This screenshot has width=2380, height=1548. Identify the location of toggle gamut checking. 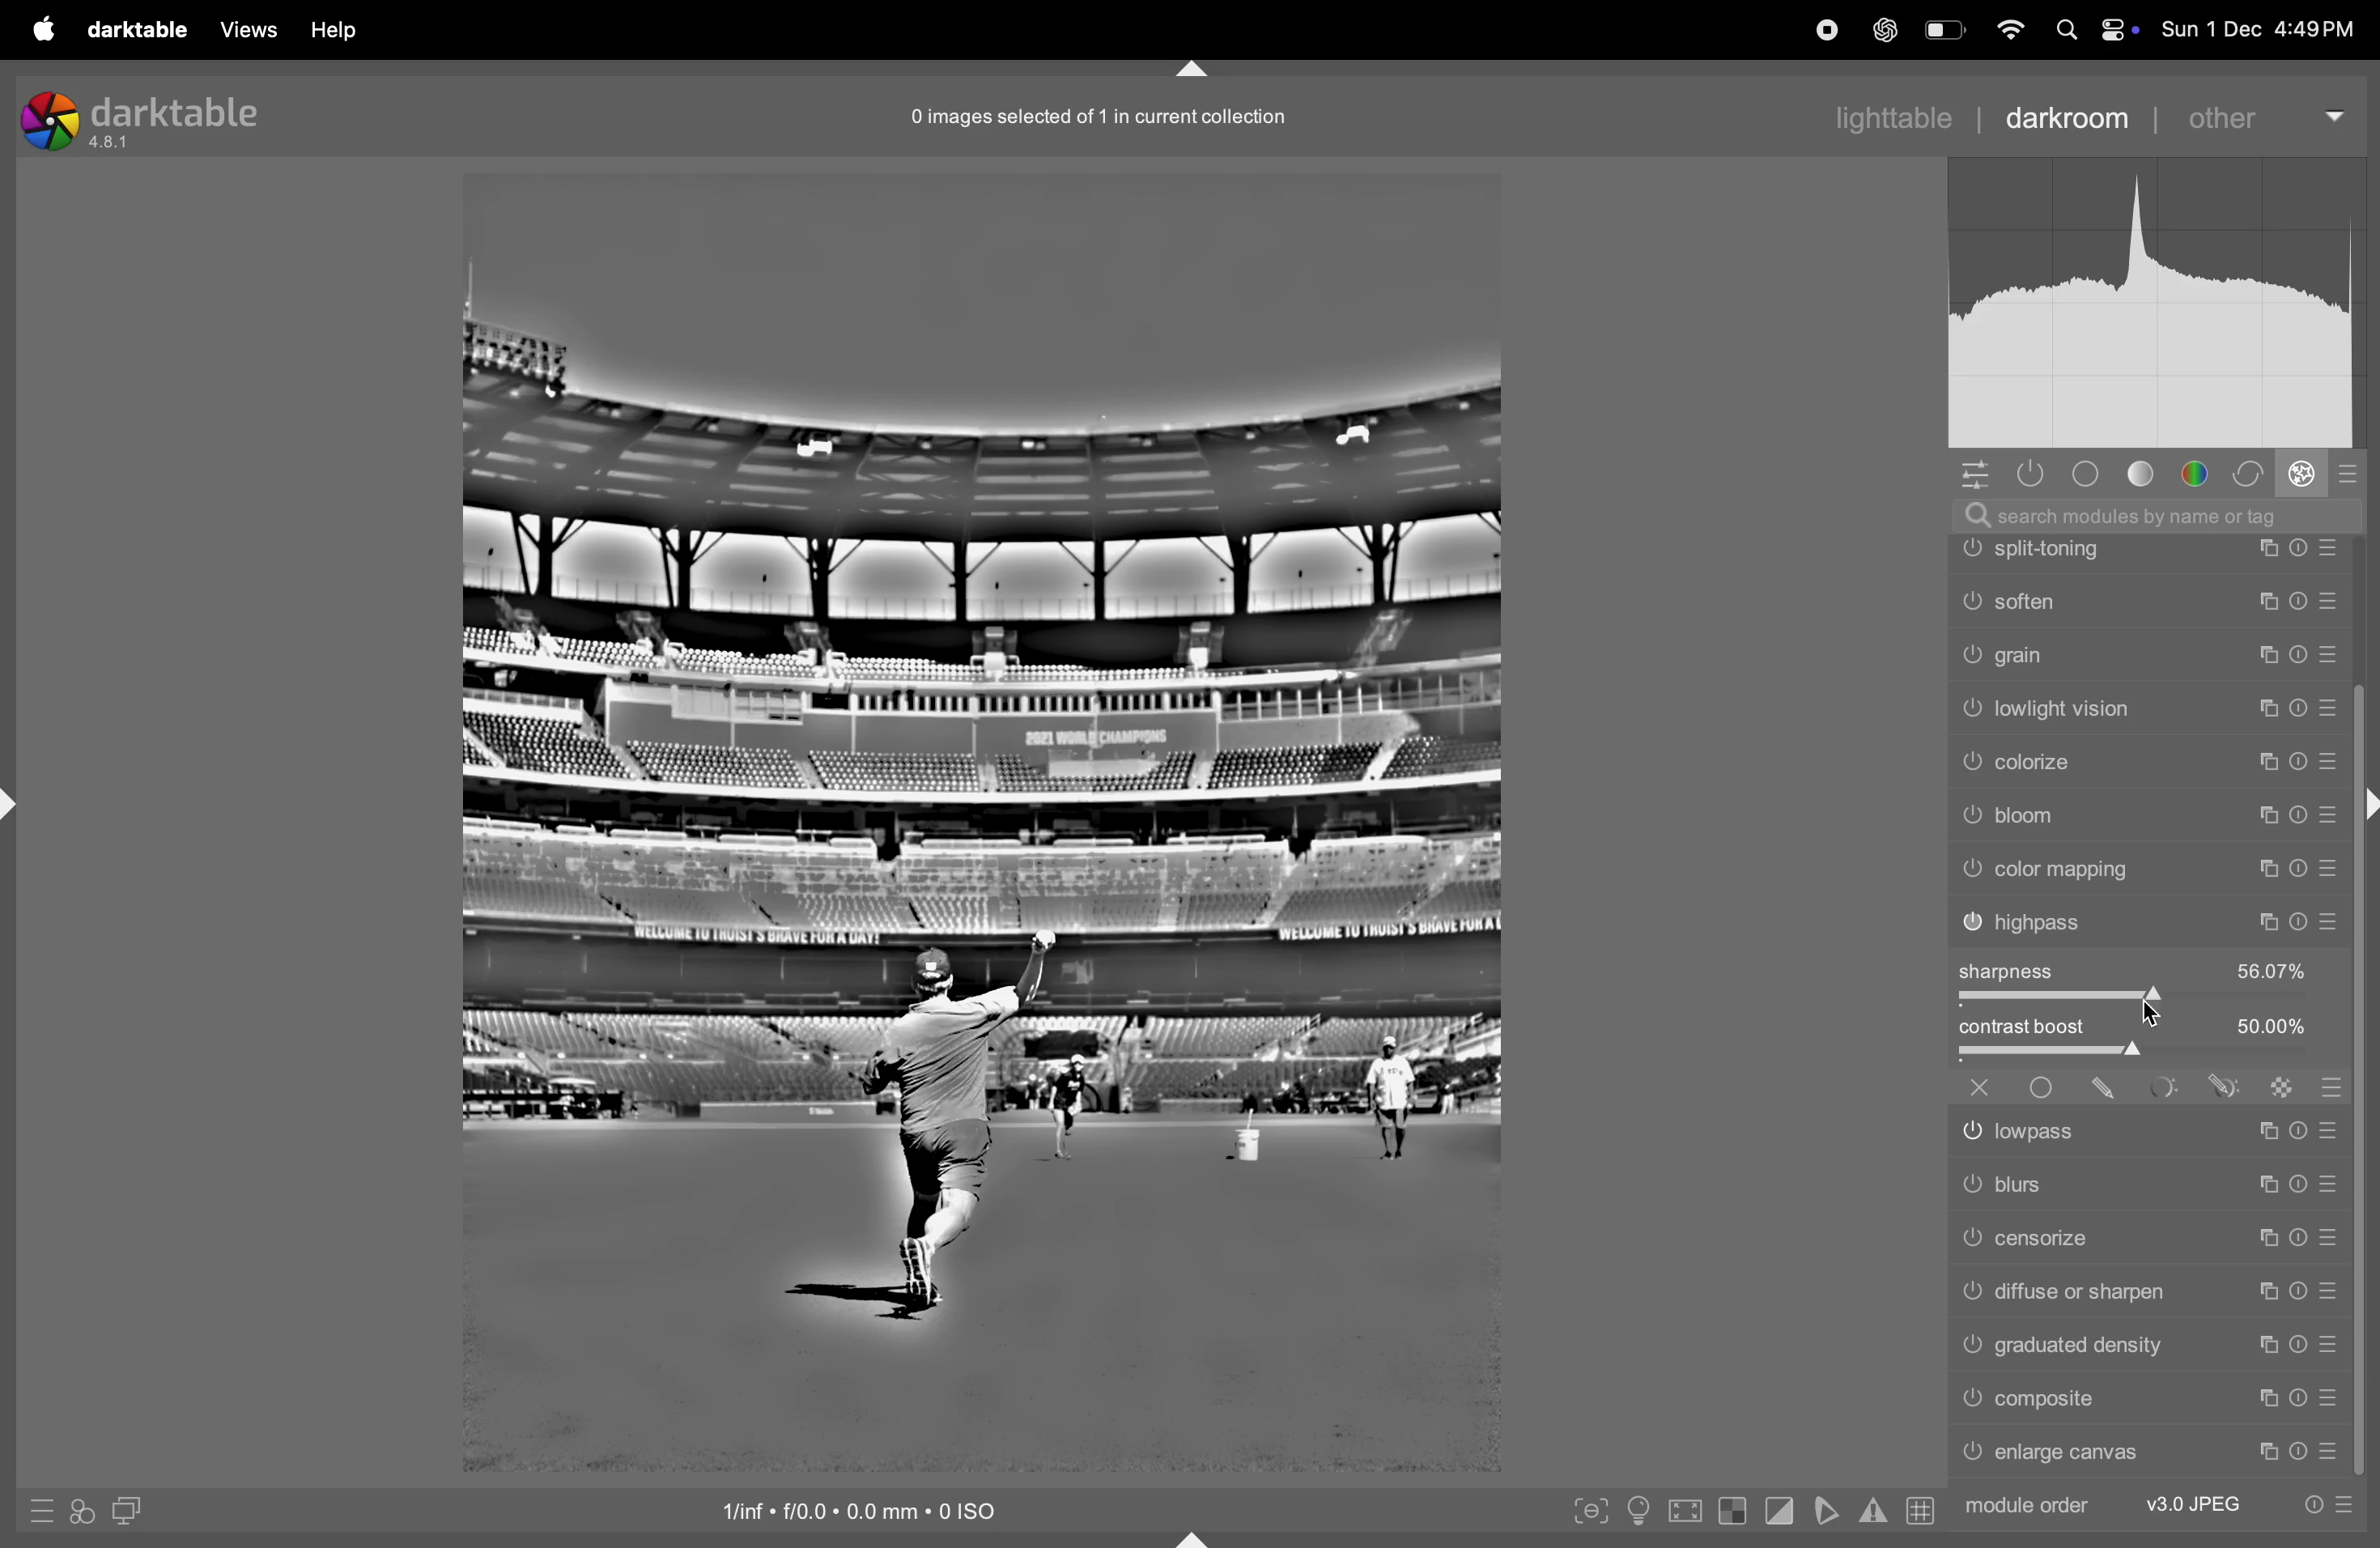
(1873, 1508).